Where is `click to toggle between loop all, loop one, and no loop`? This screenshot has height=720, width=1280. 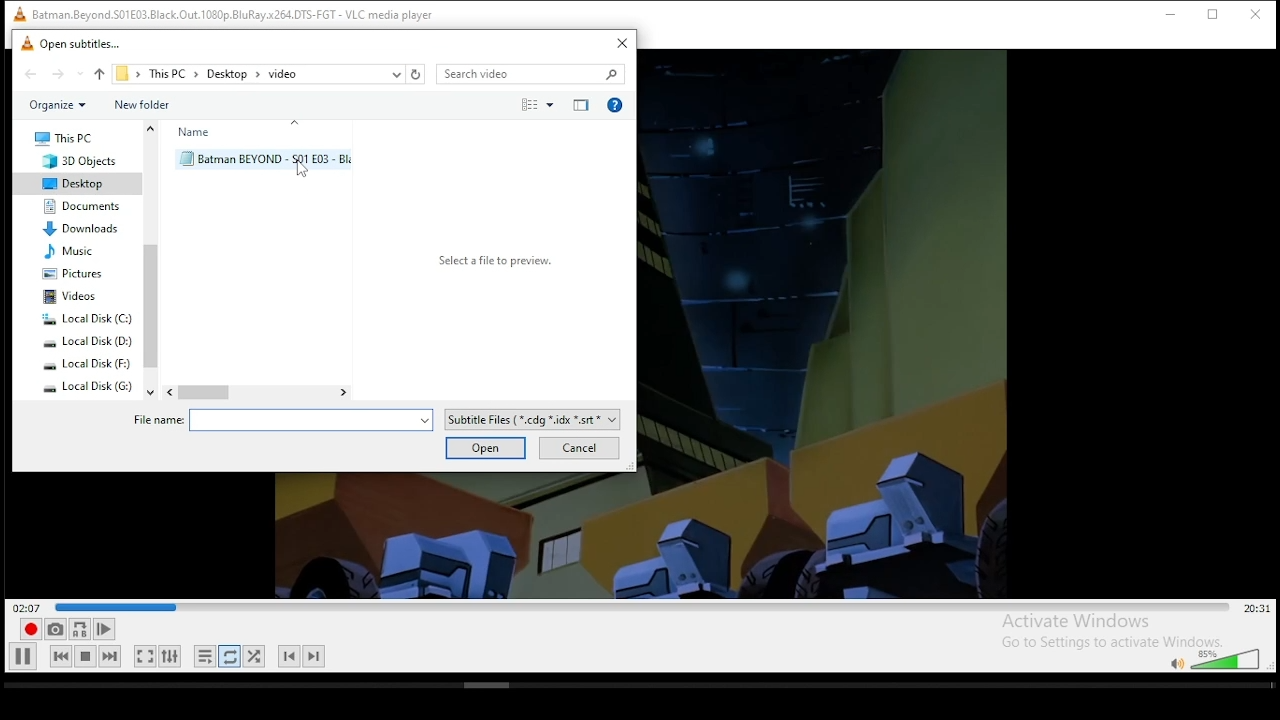 click to toggle between loop all, loop one, and no loop is located at coordinates (229, 656).